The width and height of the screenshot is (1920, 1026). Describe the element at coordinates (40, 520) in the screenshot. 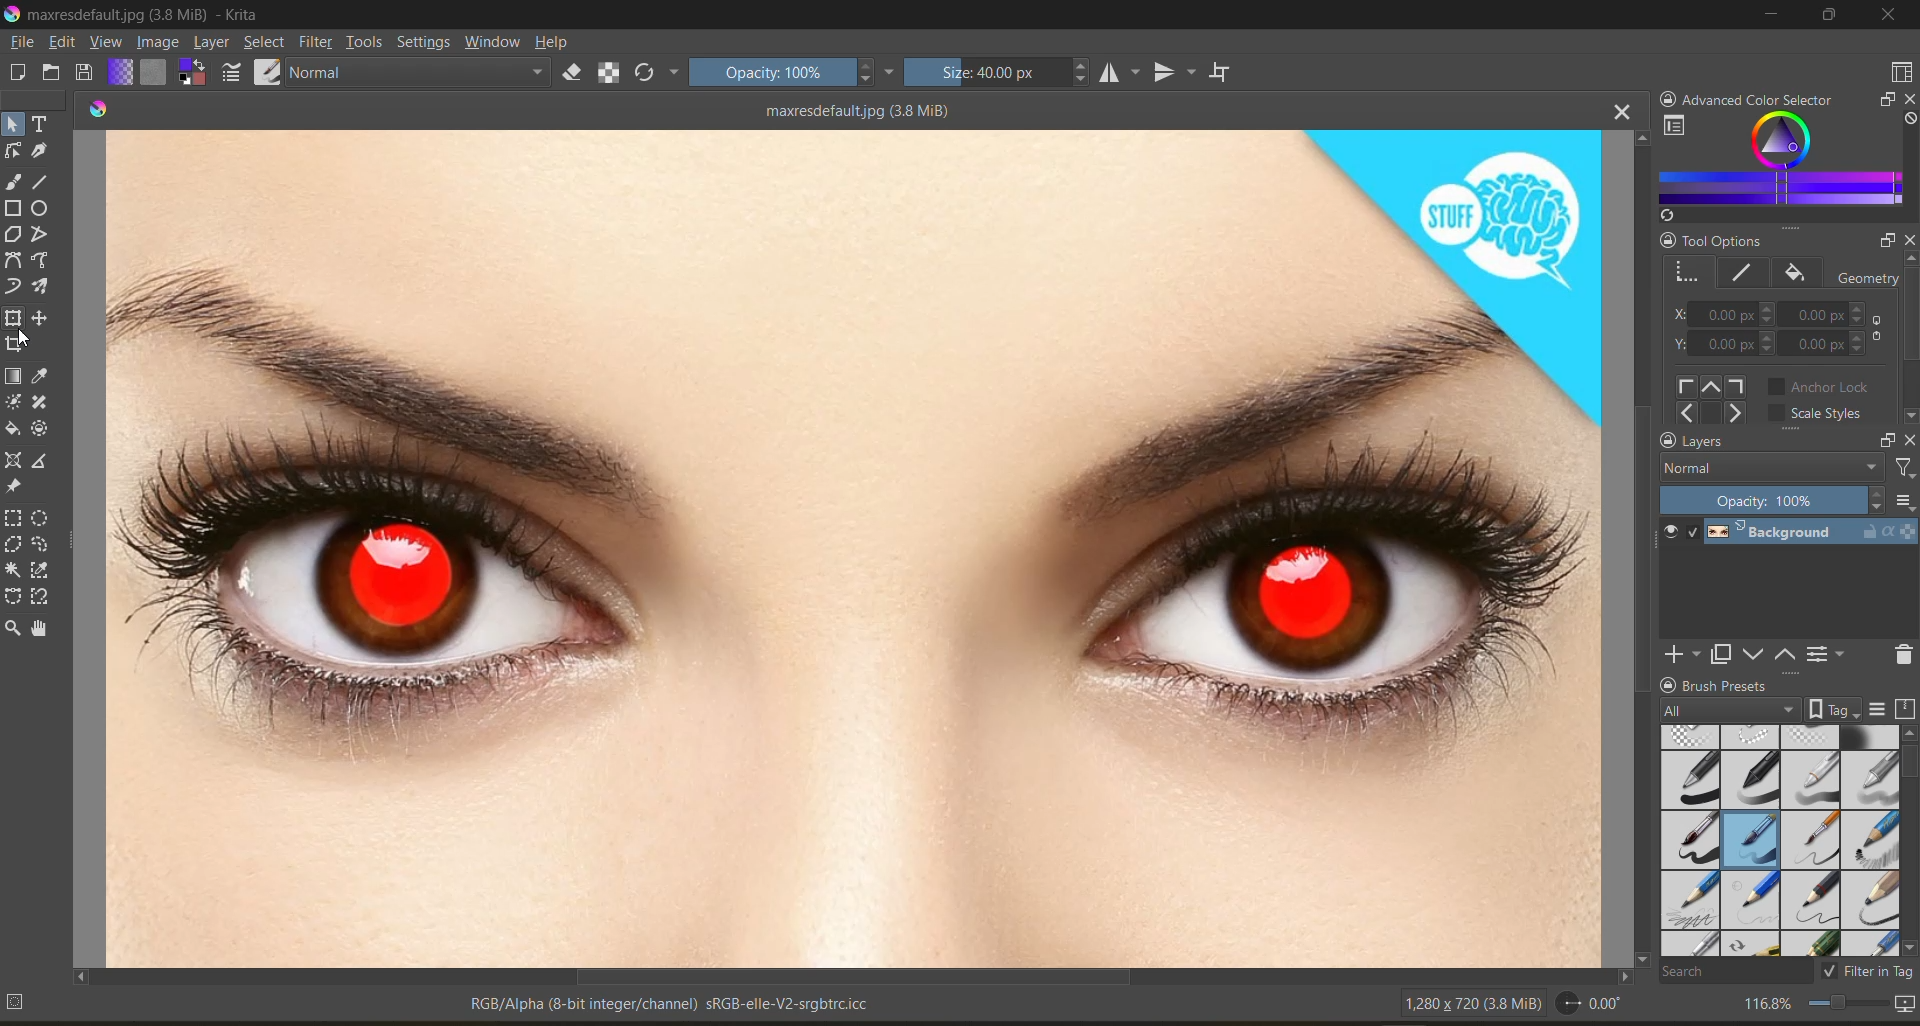

I see `tool` at that location.